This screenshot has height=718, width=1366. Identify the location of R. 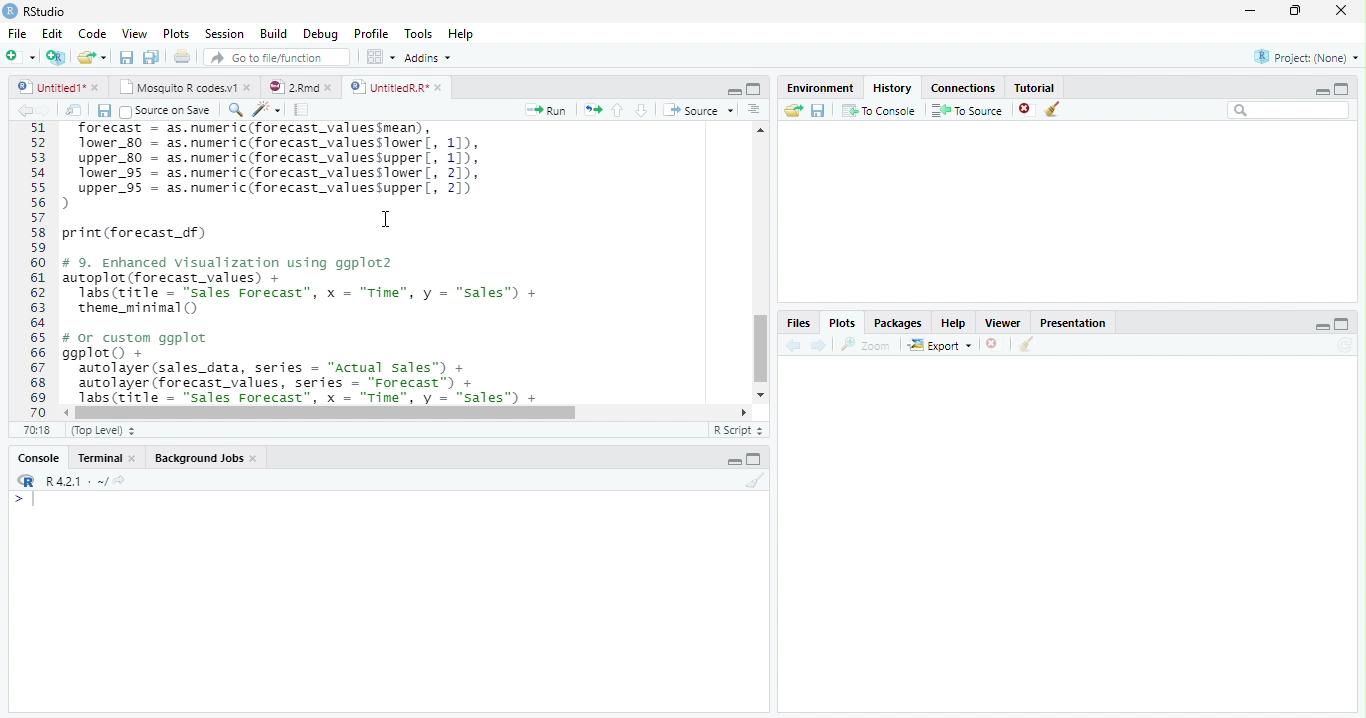
(26, 481).